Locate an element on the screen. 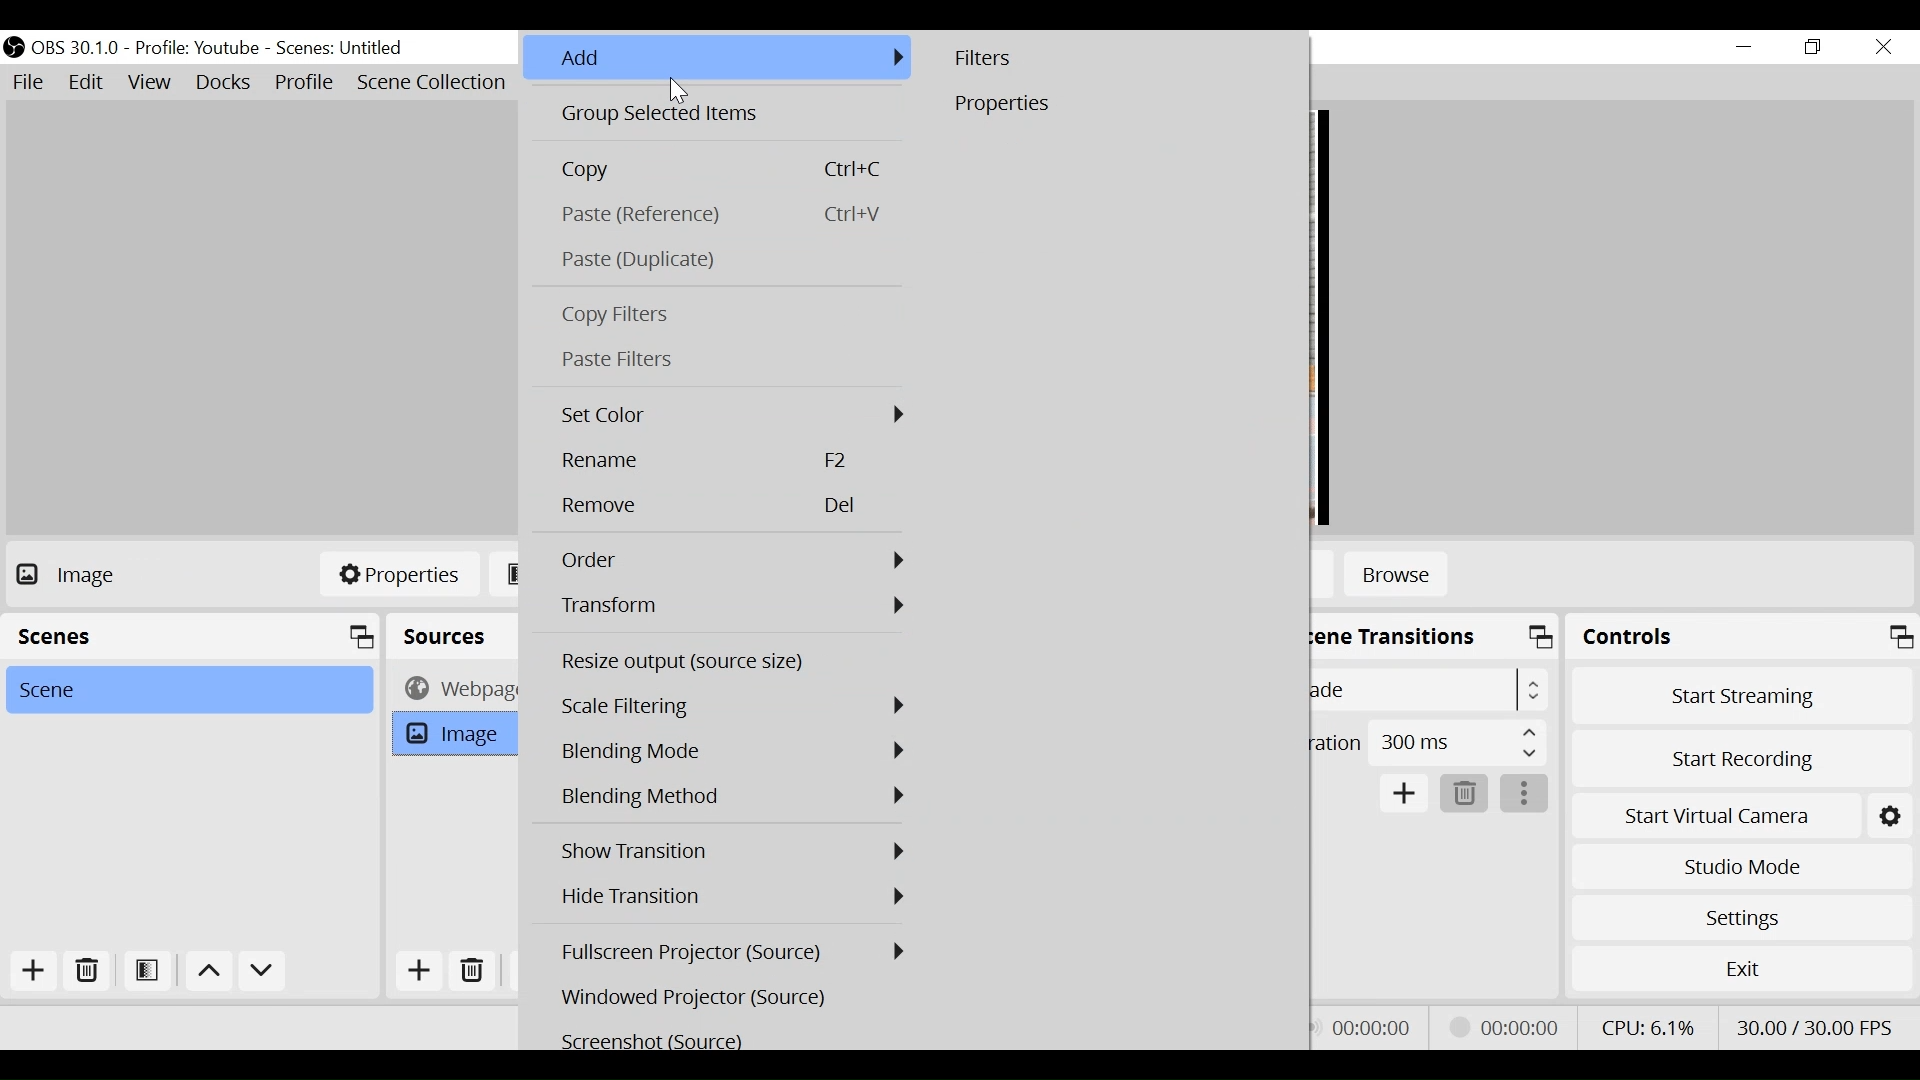 The height and width of the screenshot is (1080, 1920). Hide Transition is located at coordinates (729, 895).